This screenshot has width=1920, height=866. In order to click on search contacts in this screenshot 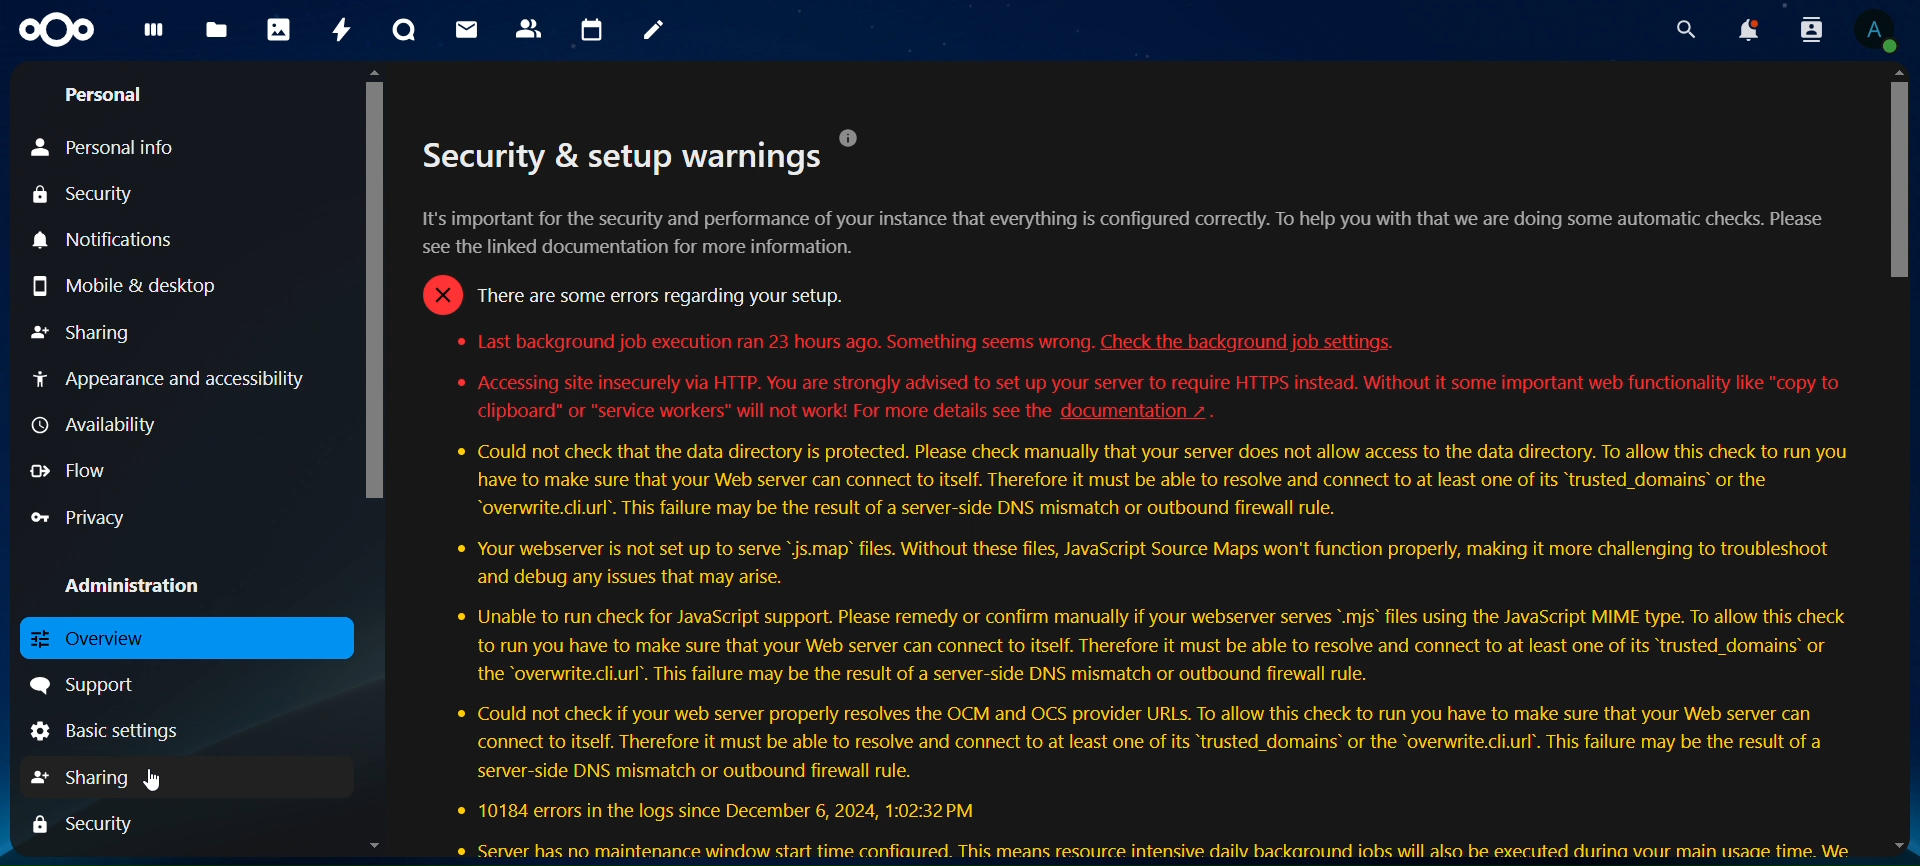, I will do `click(1810, 31)`.